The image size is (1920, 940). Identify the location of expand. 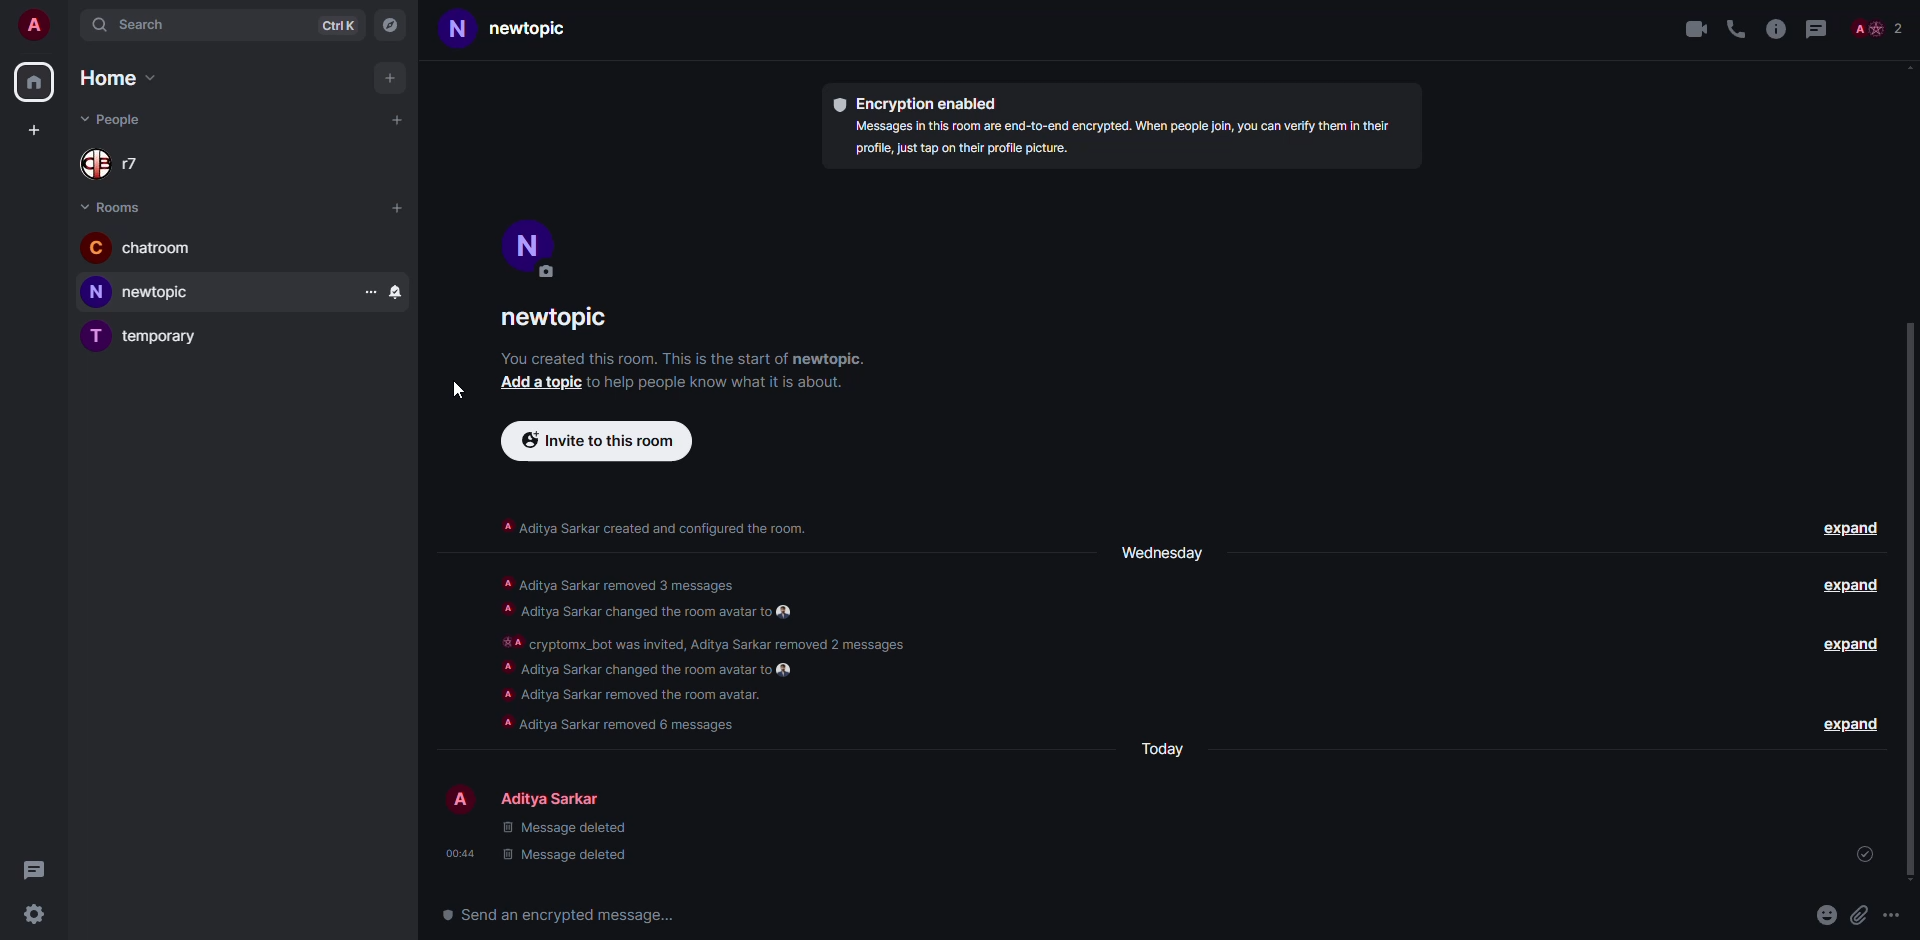
(1850, 724).